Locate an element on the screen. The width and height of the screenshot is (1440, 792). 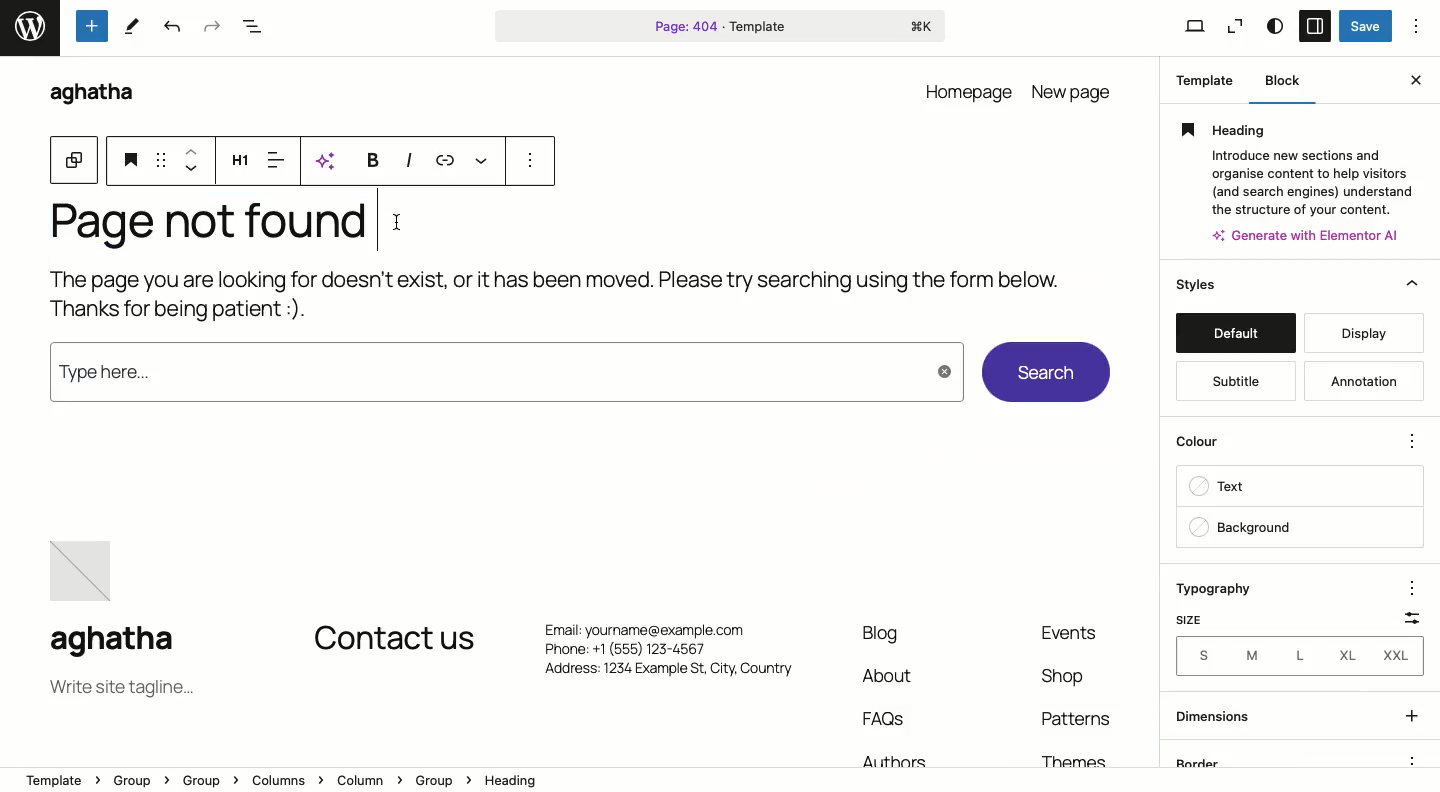
Page not found is located at coordinates (209, 223).